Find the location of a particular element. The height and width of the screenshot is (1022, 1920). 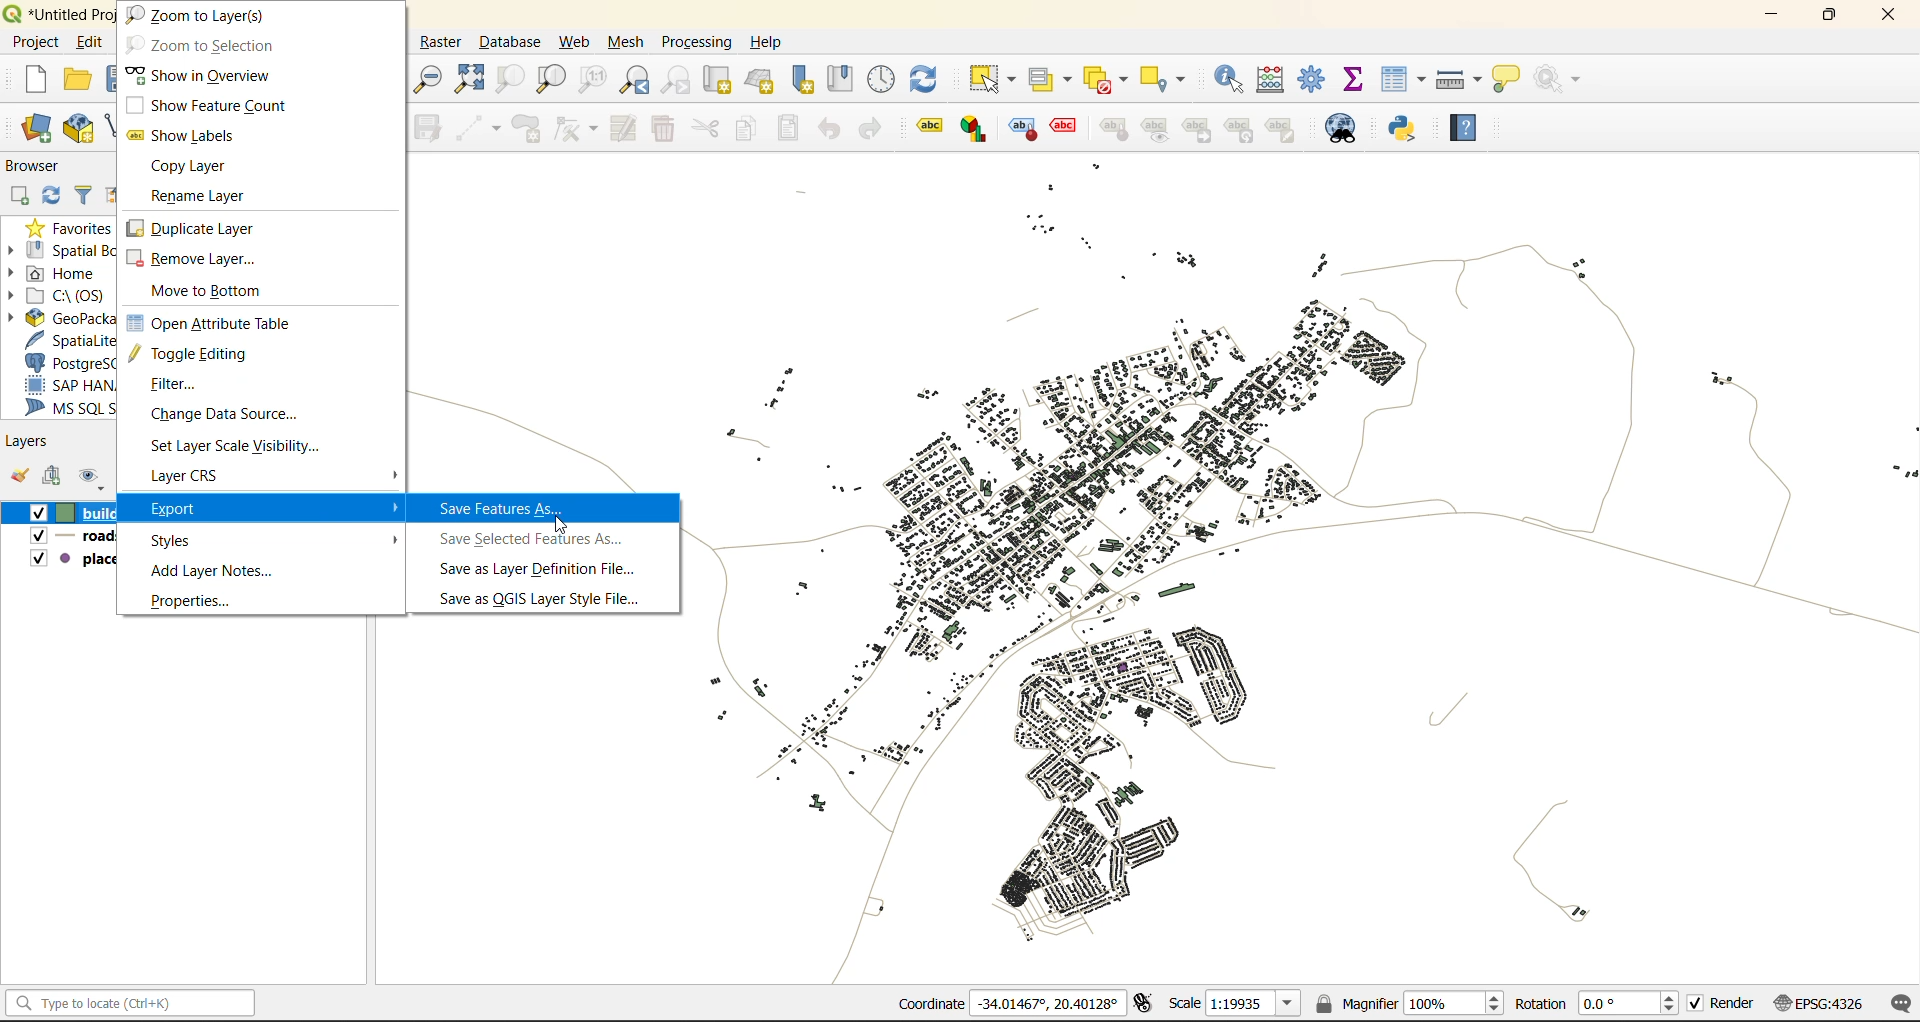

help is located at coordinates (1465, 128).